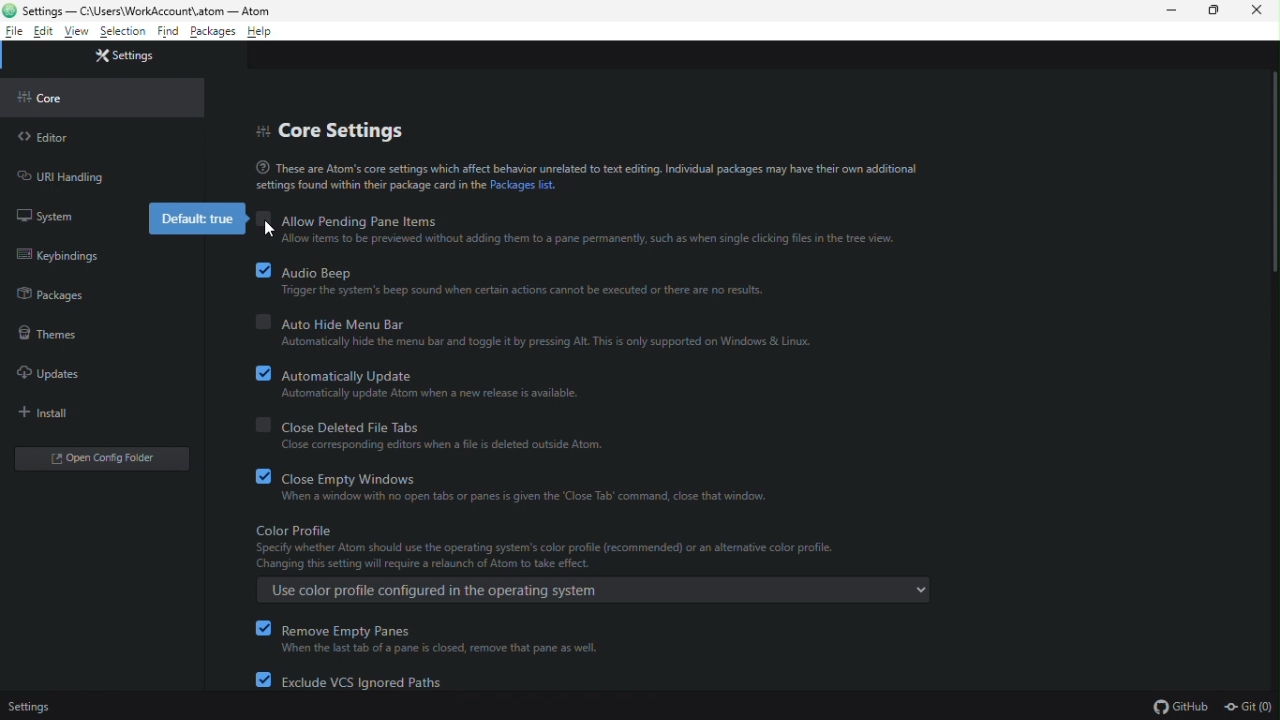 This screenshot has height=720, width=1280. What do you see at coordinates (49, 332) in the screenshot?
I see `themes` at bounding box center [49, 332].